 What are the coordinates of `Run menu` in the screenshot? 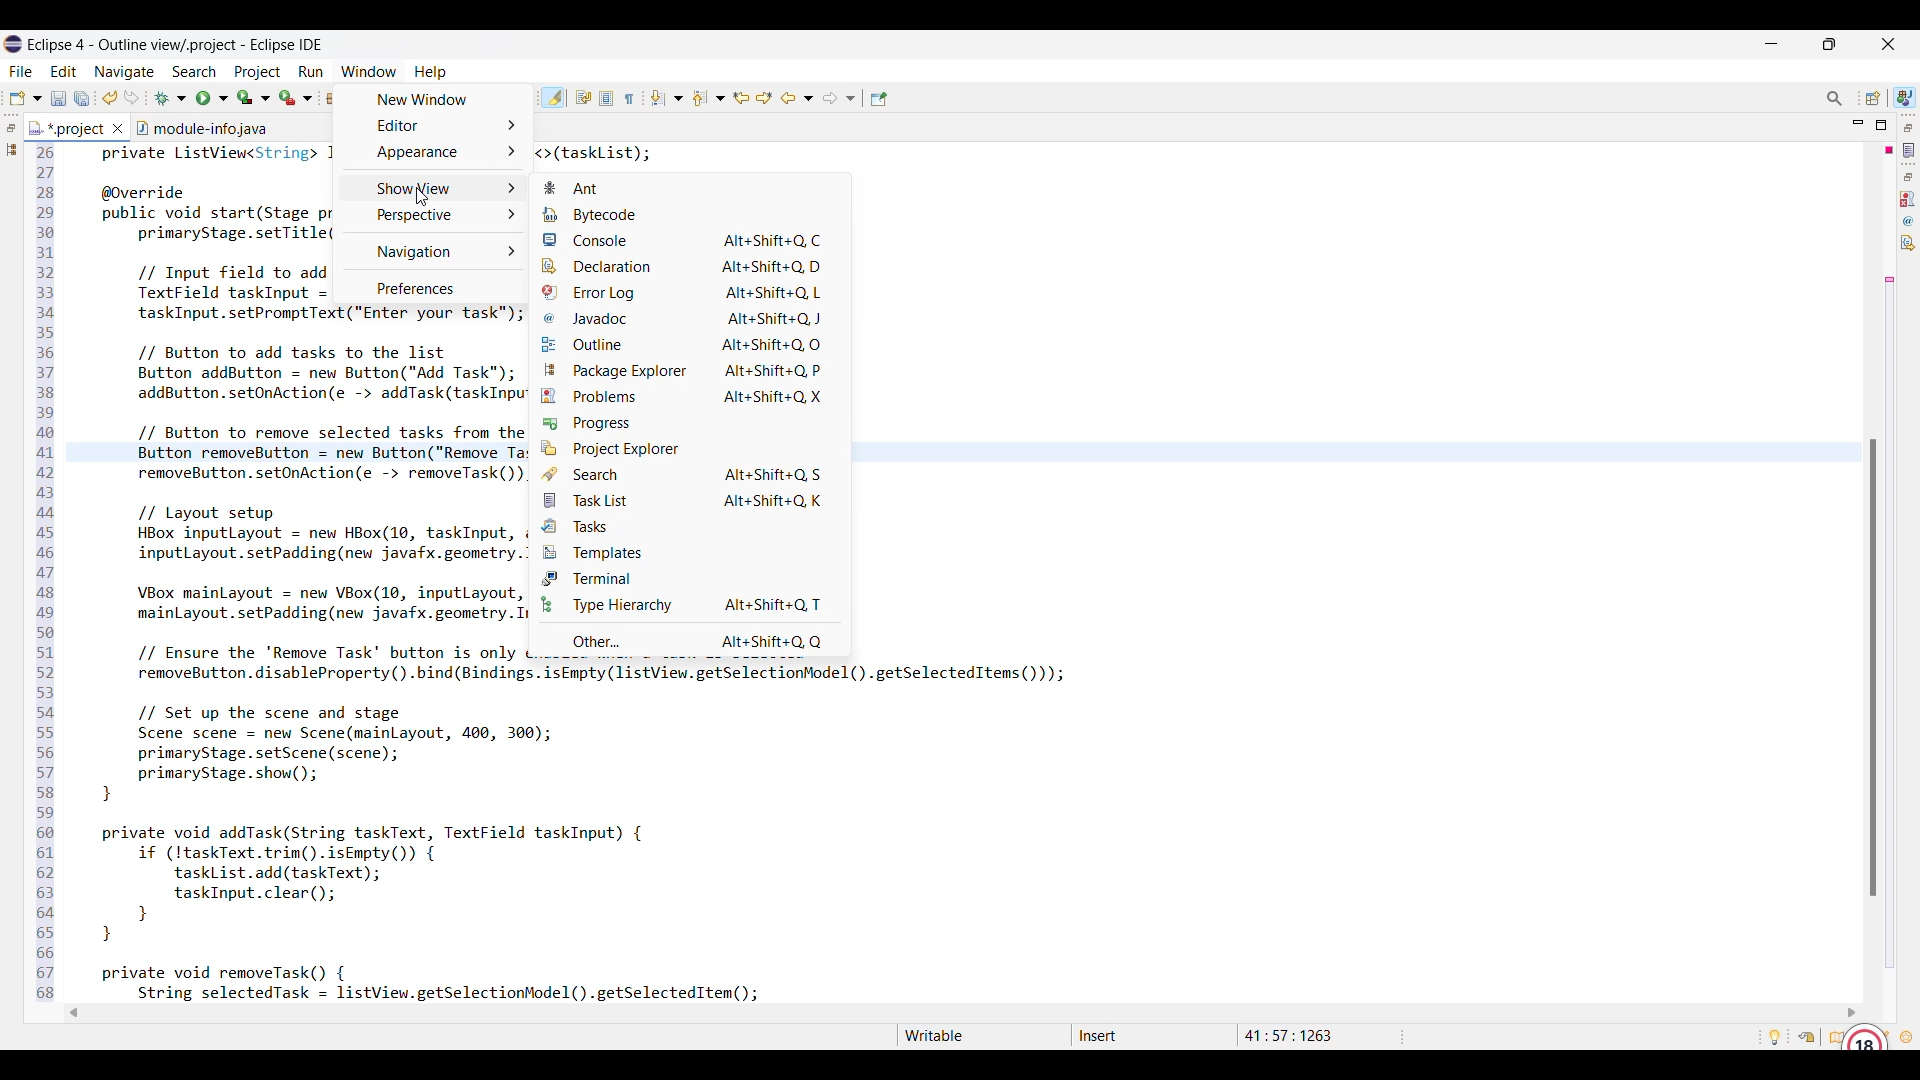 It's located at (311, 72).